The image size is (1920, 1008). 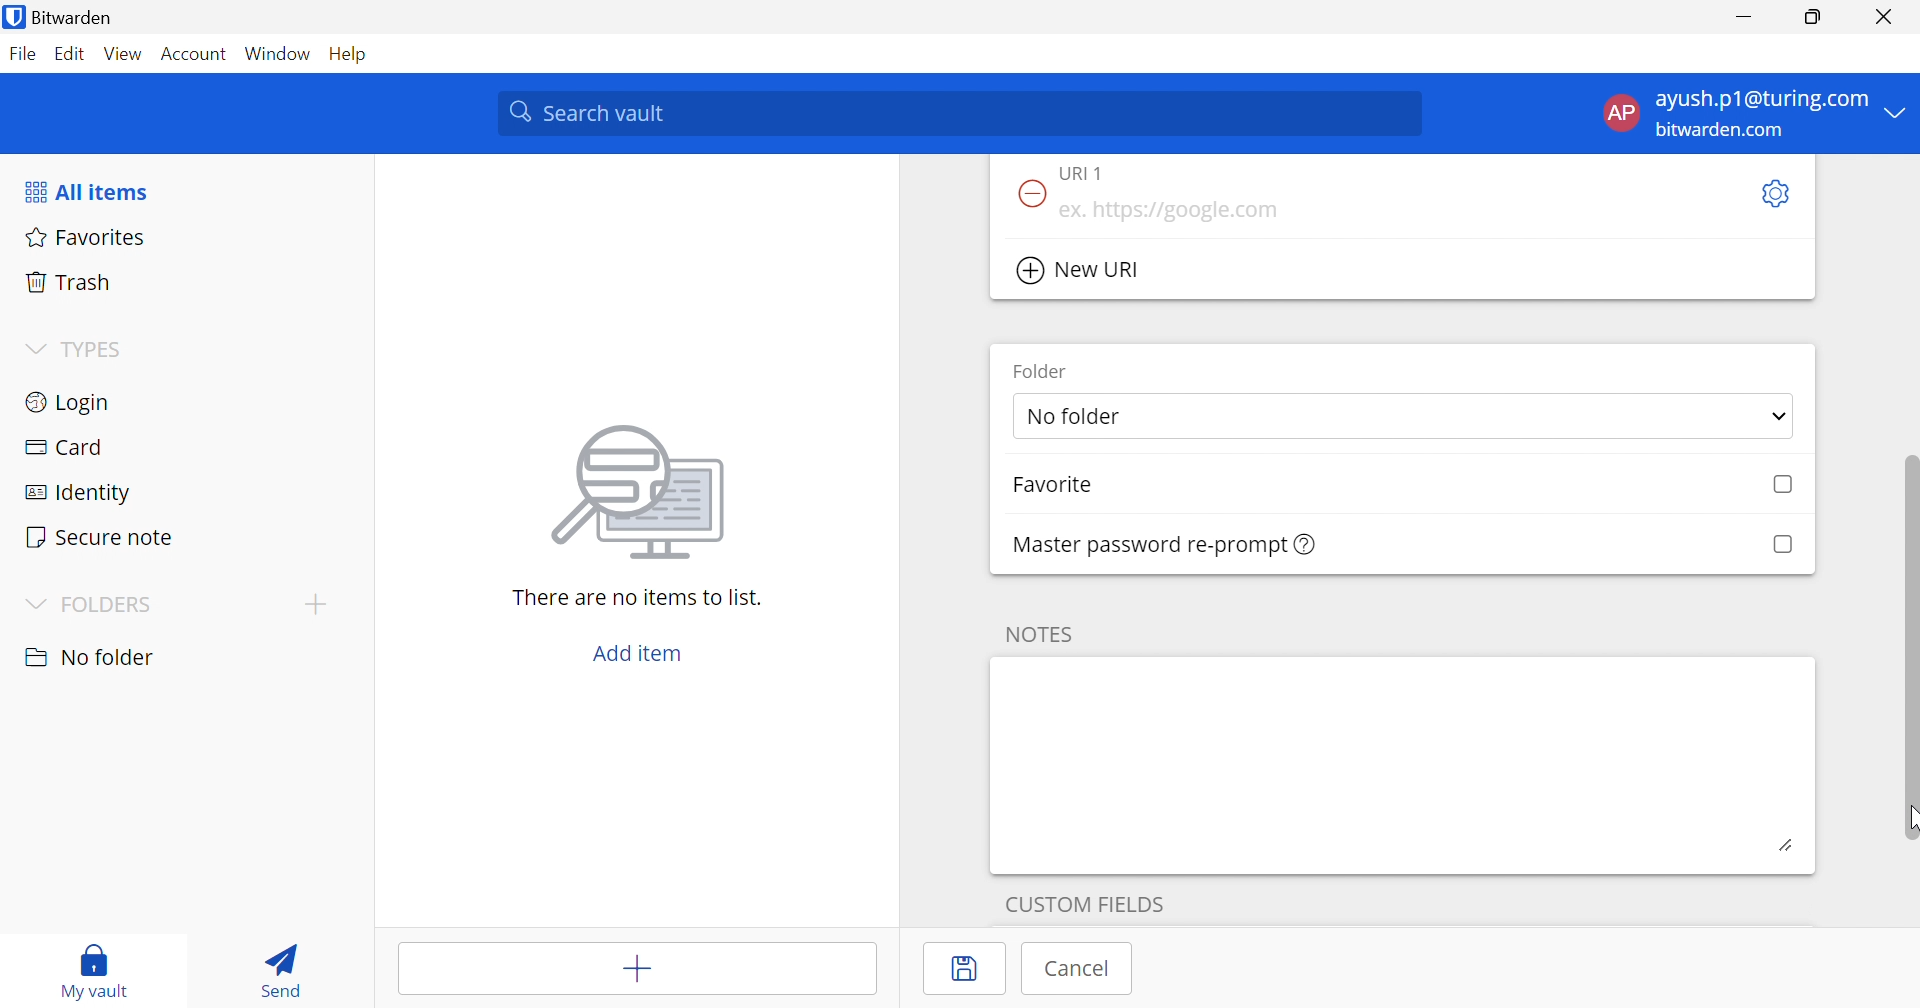 What do you see at coordinates (280, 55) in the screenshot?
I see `Window` at bounding box center [280, 55].